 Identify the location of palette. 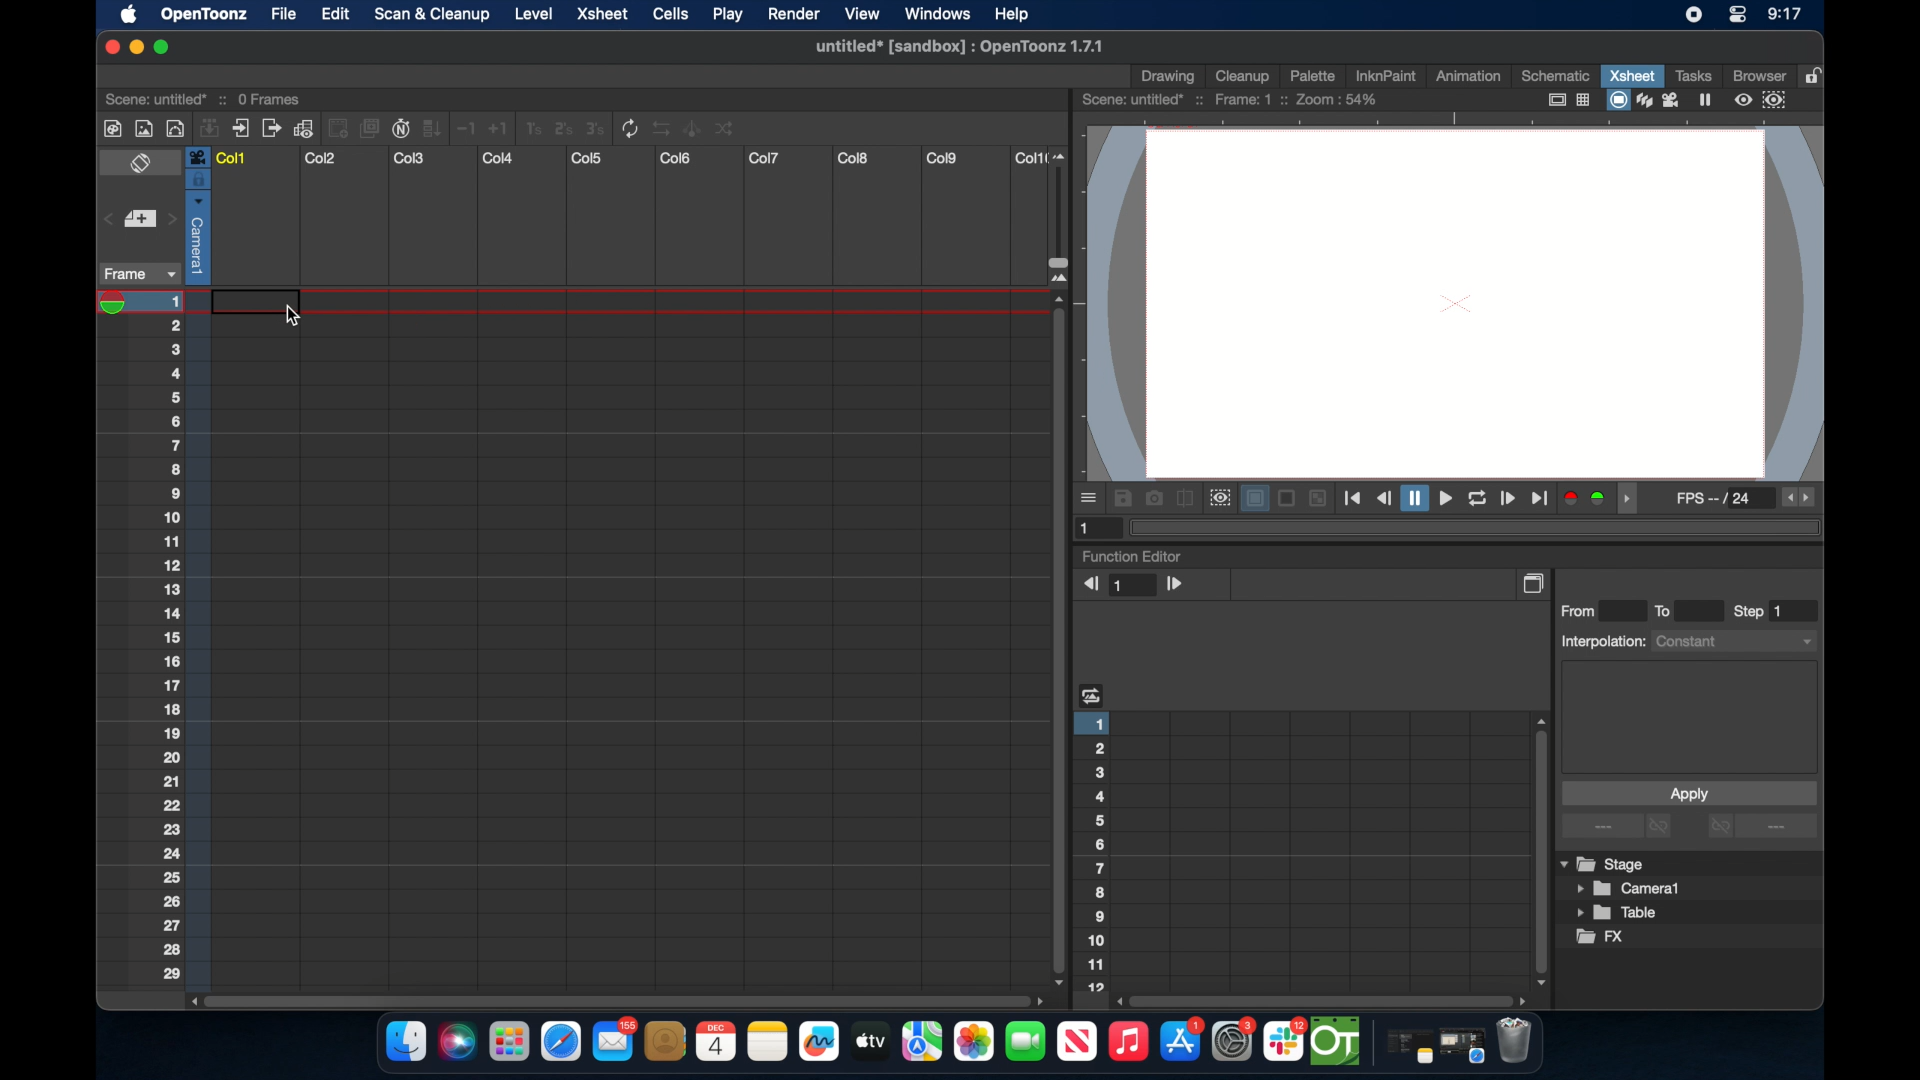
(1313, 75).